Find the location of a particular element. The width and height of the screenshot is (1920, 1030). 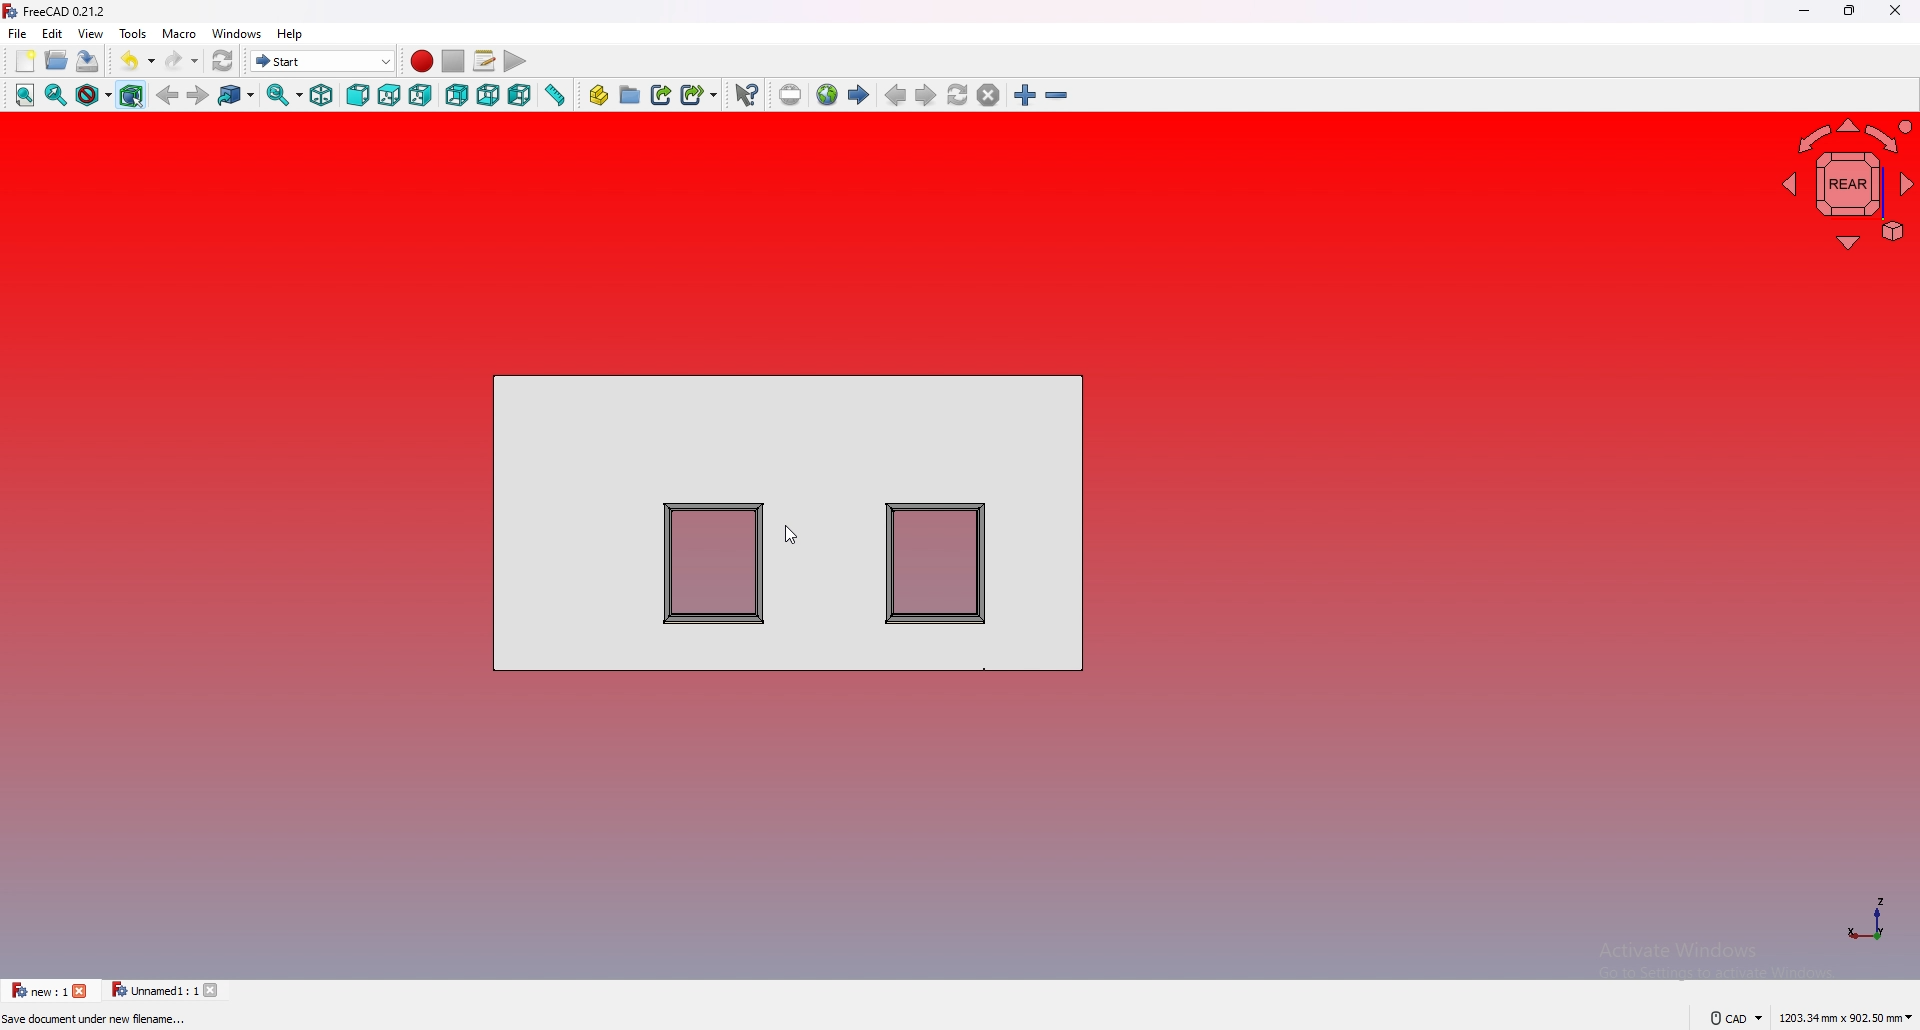

Unnamed1: 1 is located at coordinates (153, 990).